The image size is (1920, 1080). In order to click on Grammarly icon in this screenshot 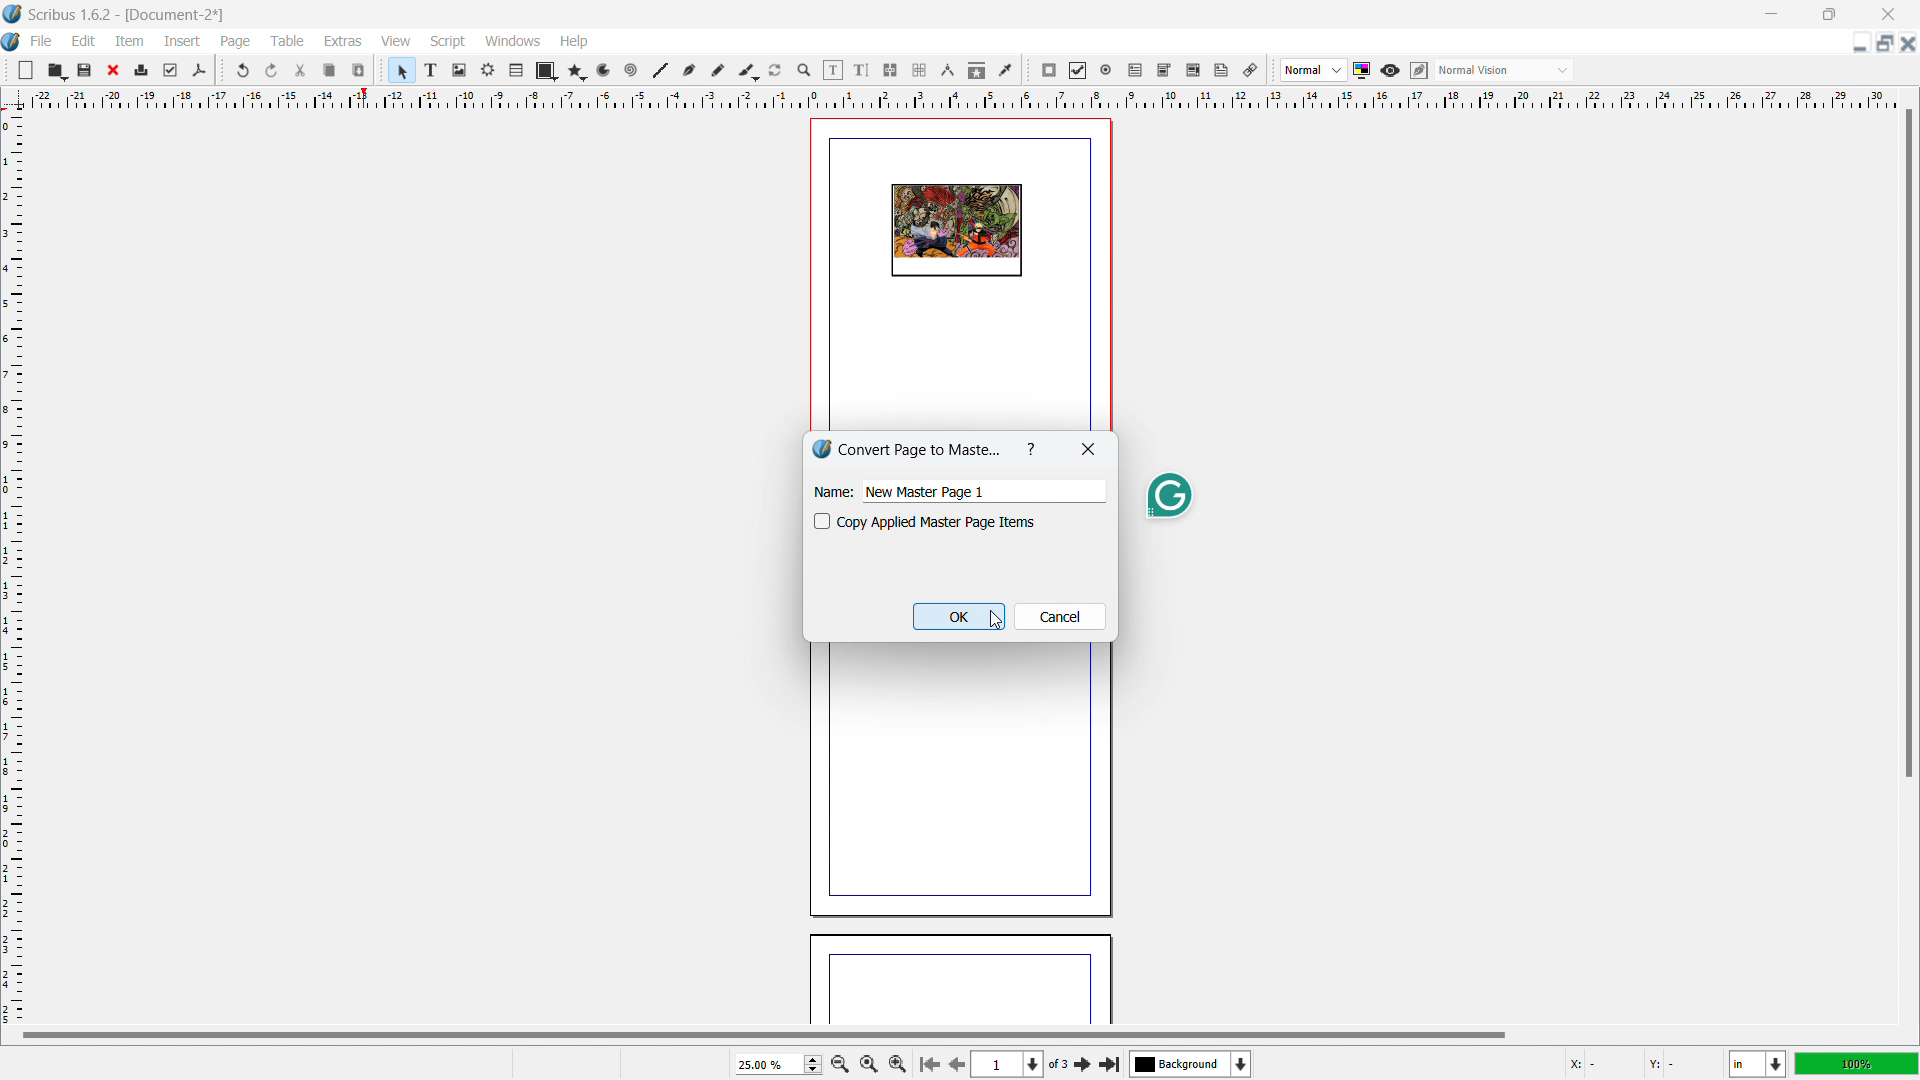, I will do `click(1168, 496)`.